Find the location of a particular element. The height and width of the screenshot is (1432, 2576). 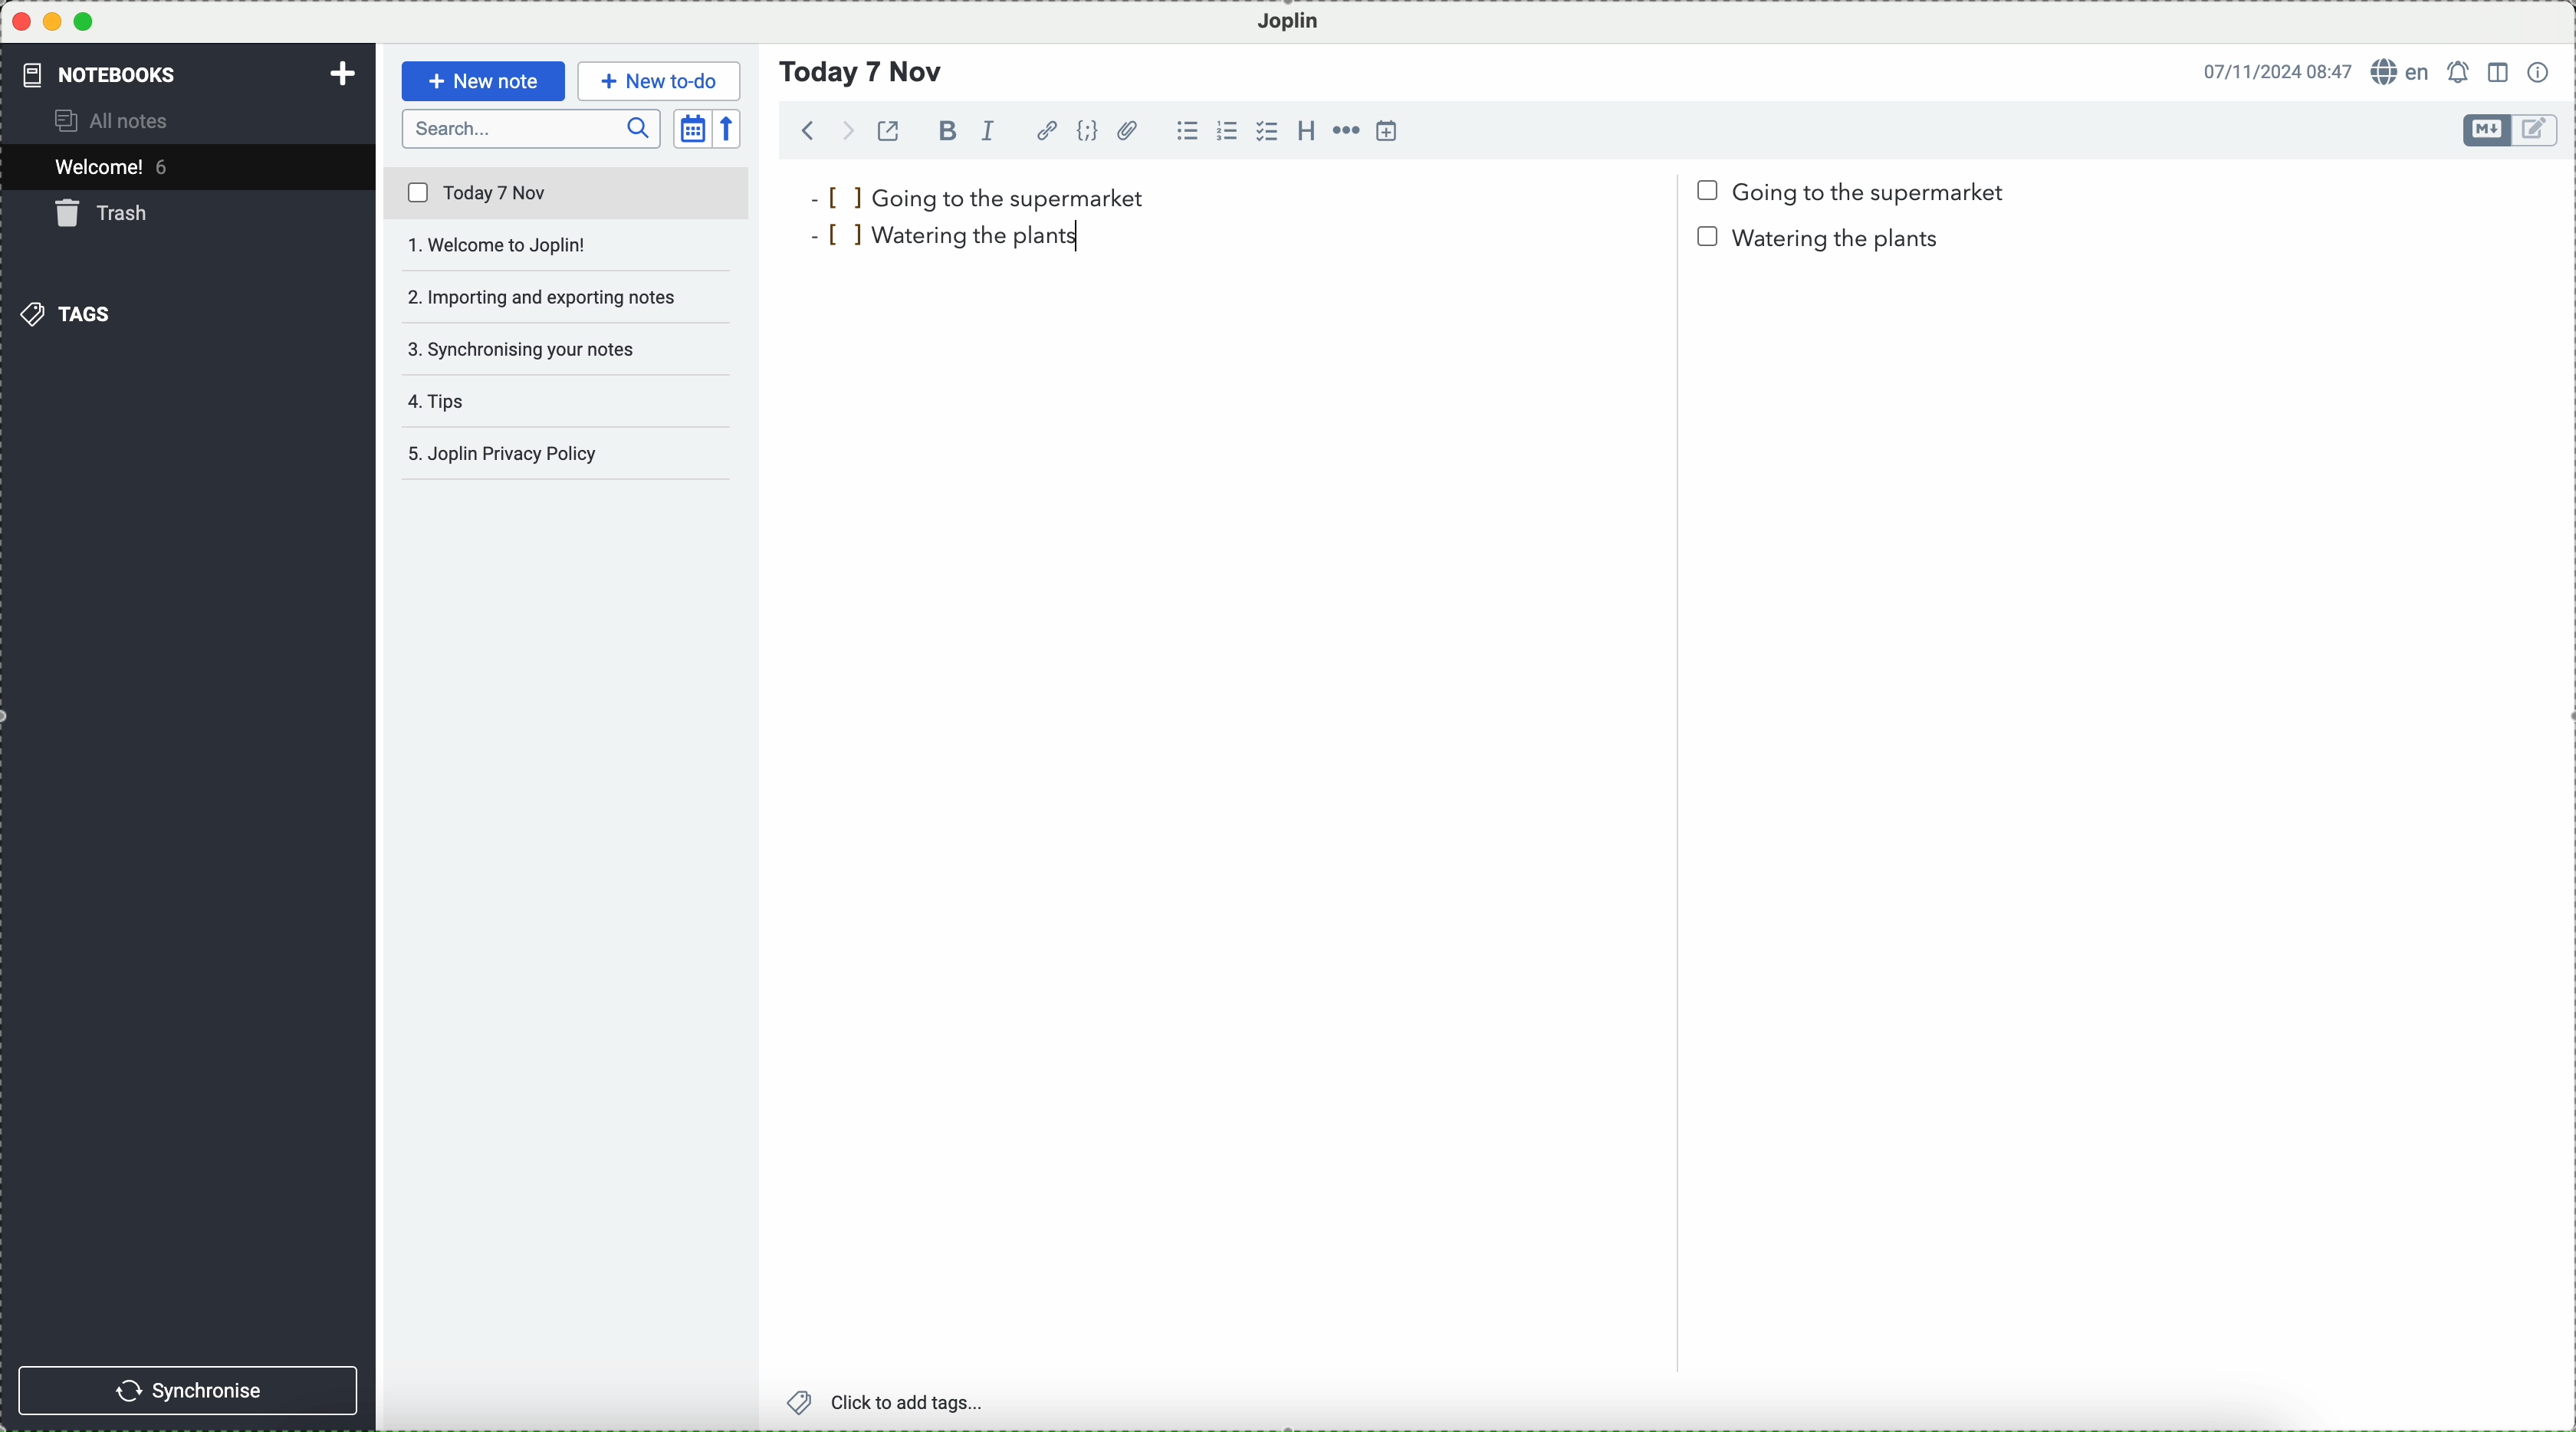

tags is located at coordinates (65, 314).